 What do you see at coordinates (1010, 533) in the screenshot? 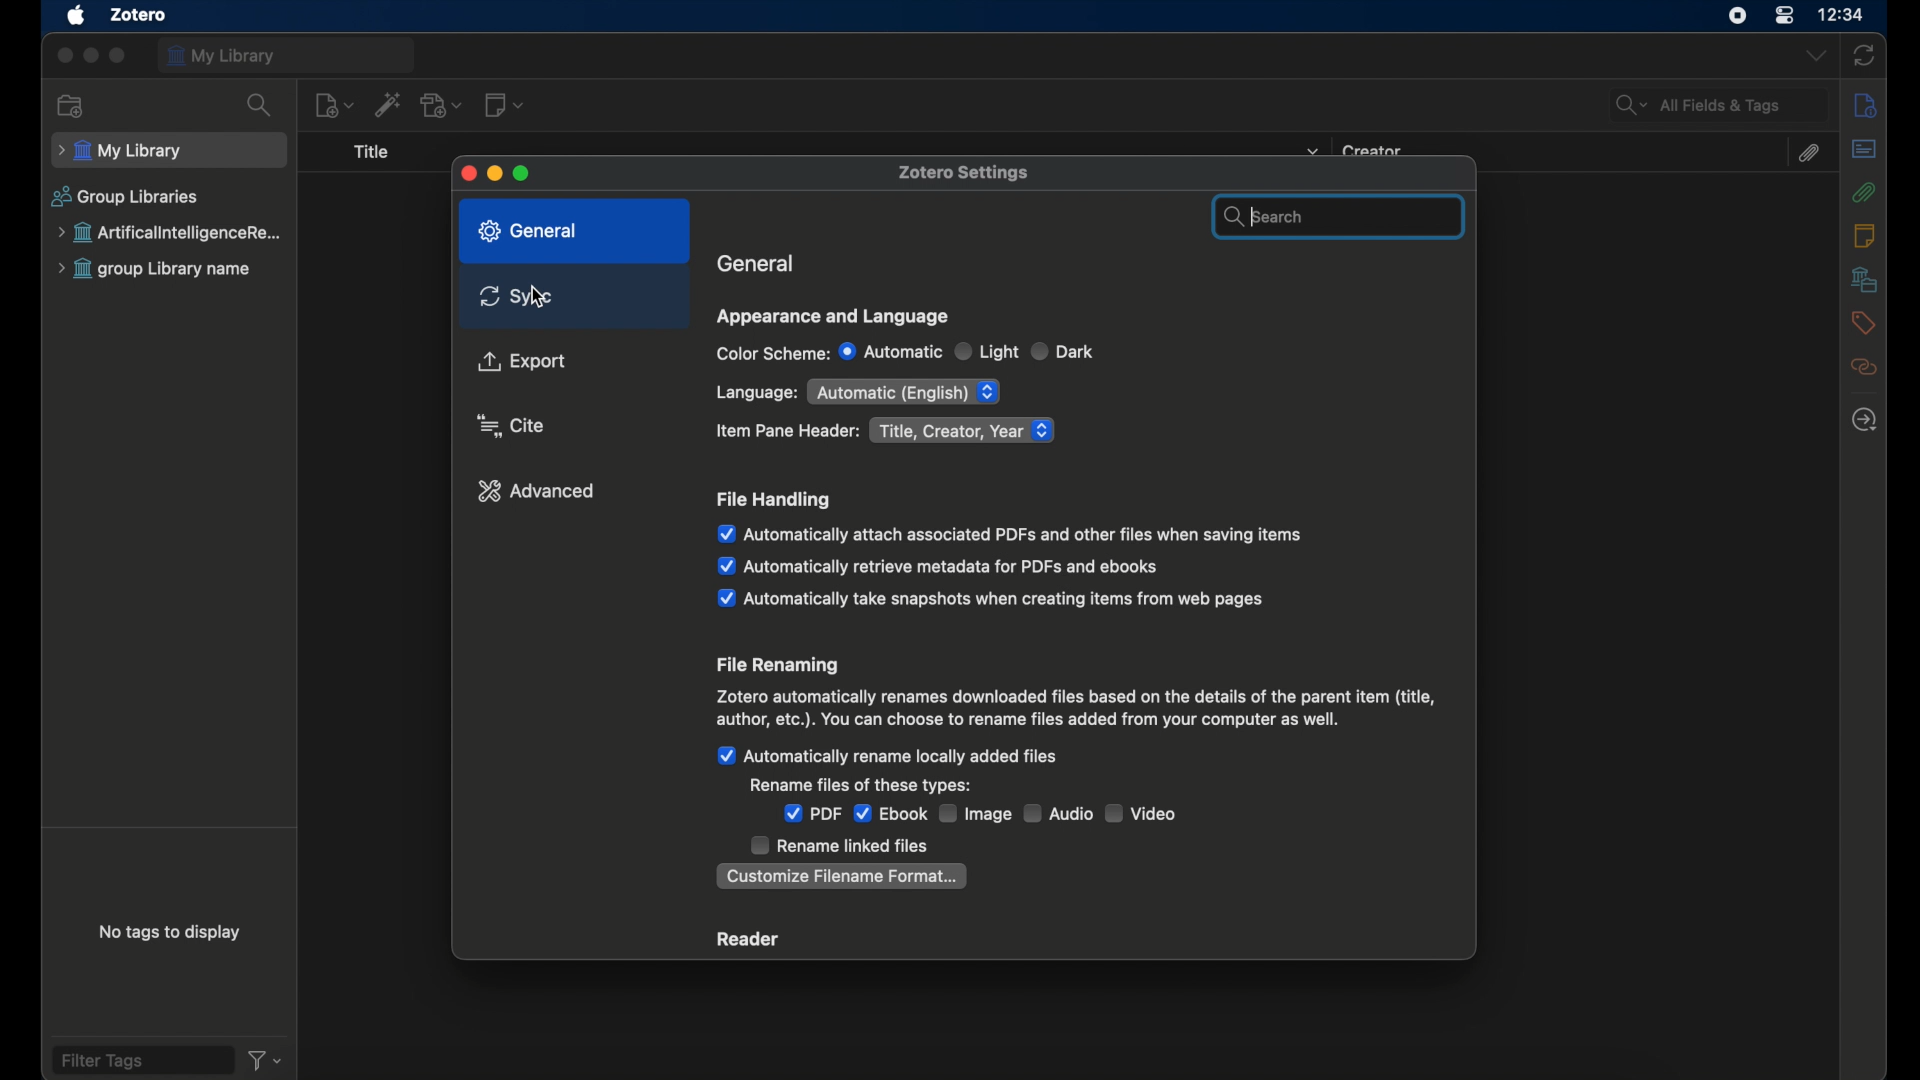
I see `automatically attach associated pdfs and other files when saving items` at bounding box center [1010, 533].